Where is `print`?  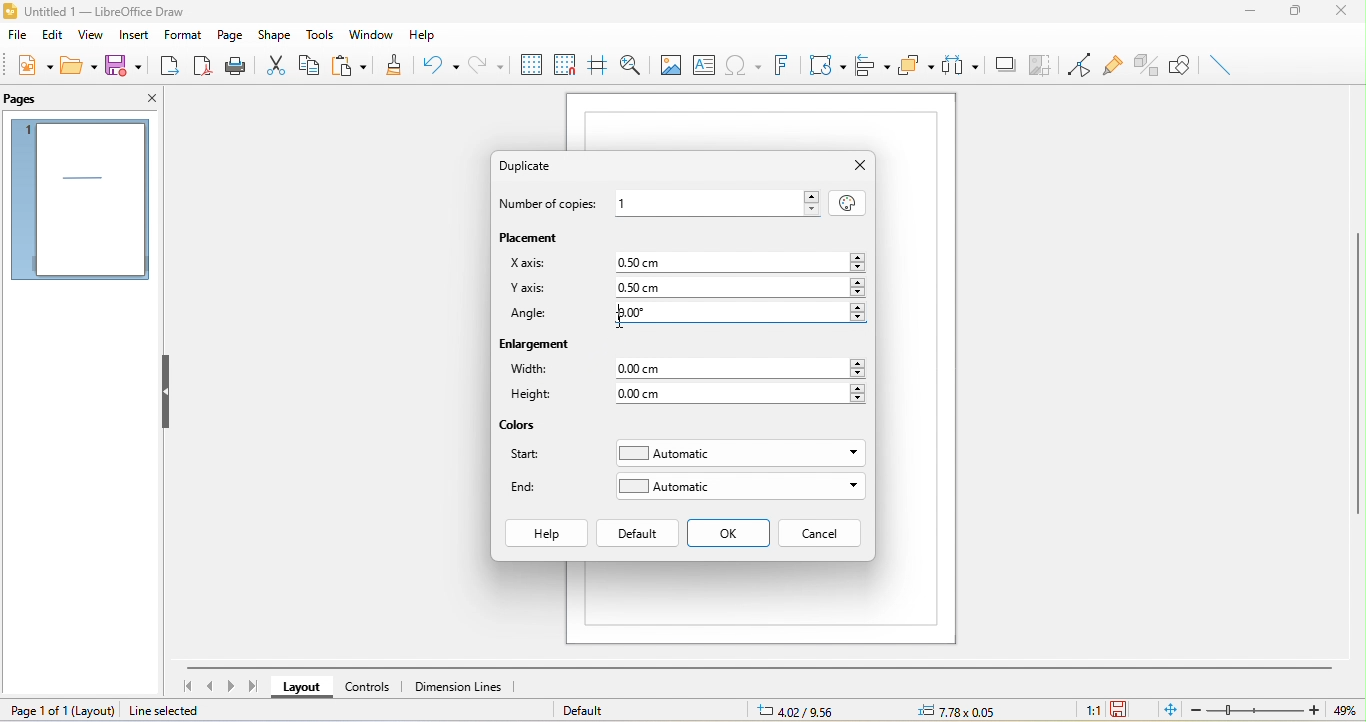
print is located at coordinates (238, 68).